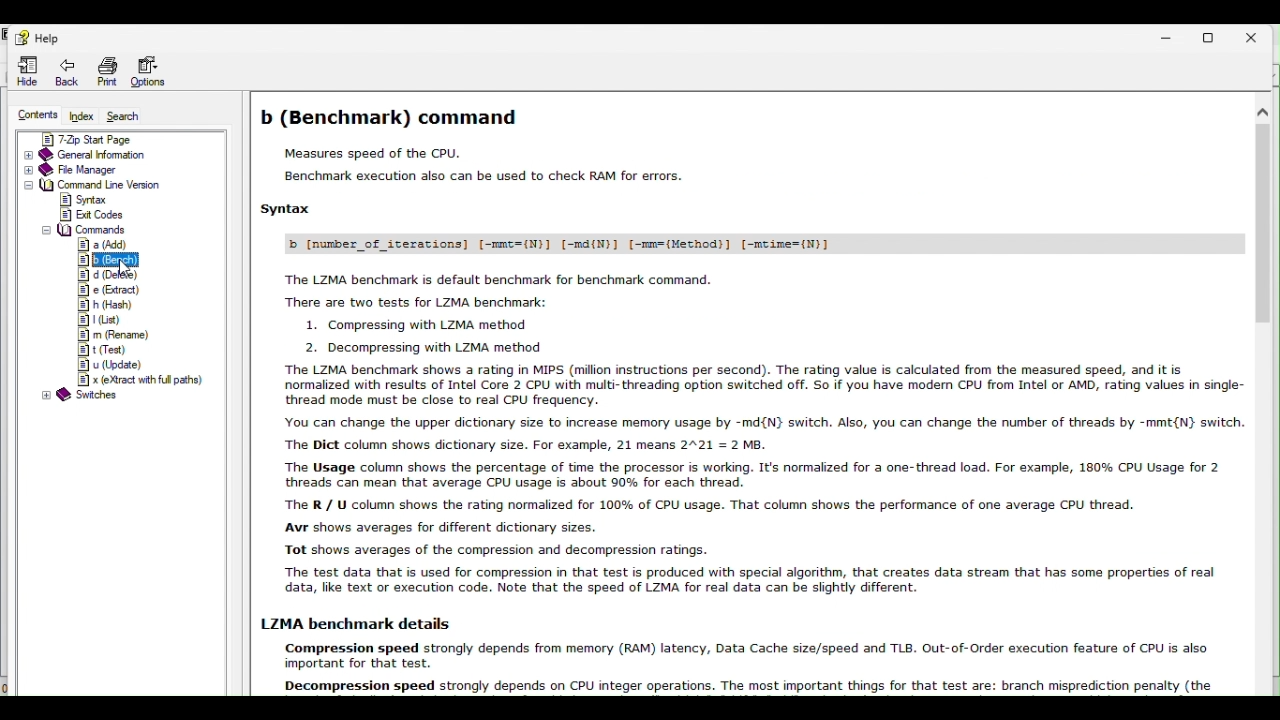 This screenshot has width=1280, height=720. What do you see at coordinates (763, 243) in the screenshot?
I see `b [number_of iterations] [-mmt=(N)] [-md(N)] [-mm=(Method)] [-mcime=(N)]` at bounding box center [763, 243].